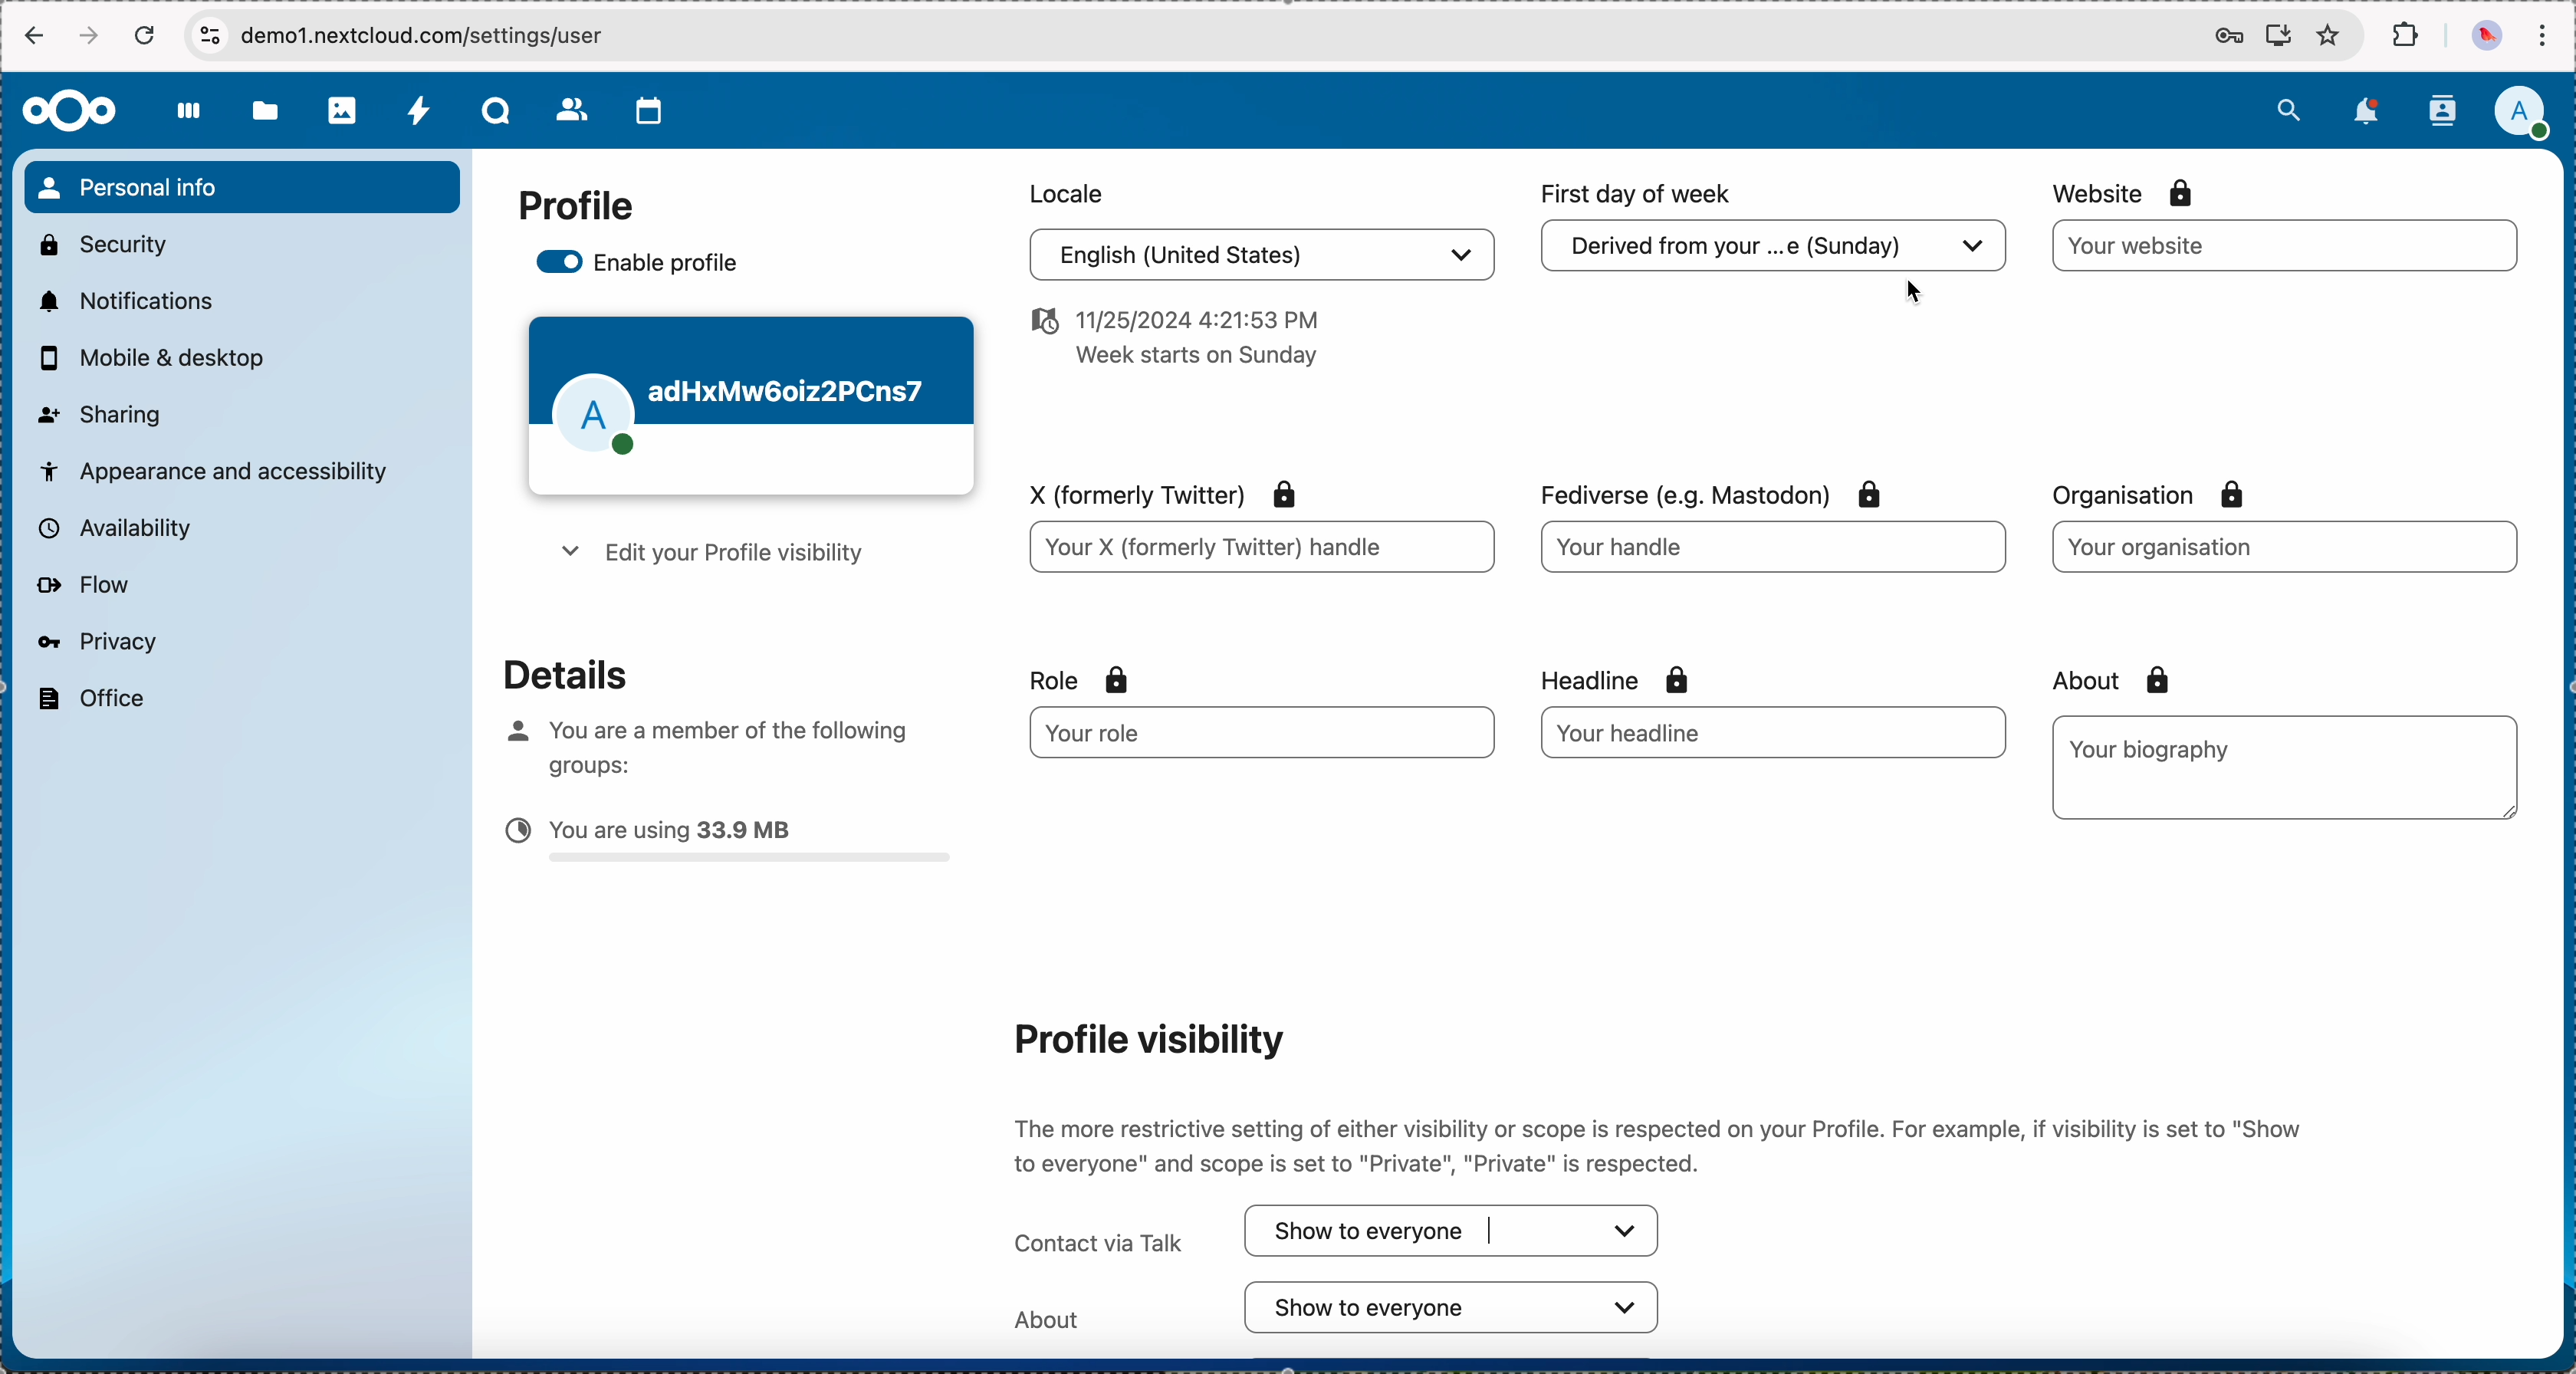 The height and width of the screenshot is (1374, 2576). I want to click on website, so click(2127, 192).